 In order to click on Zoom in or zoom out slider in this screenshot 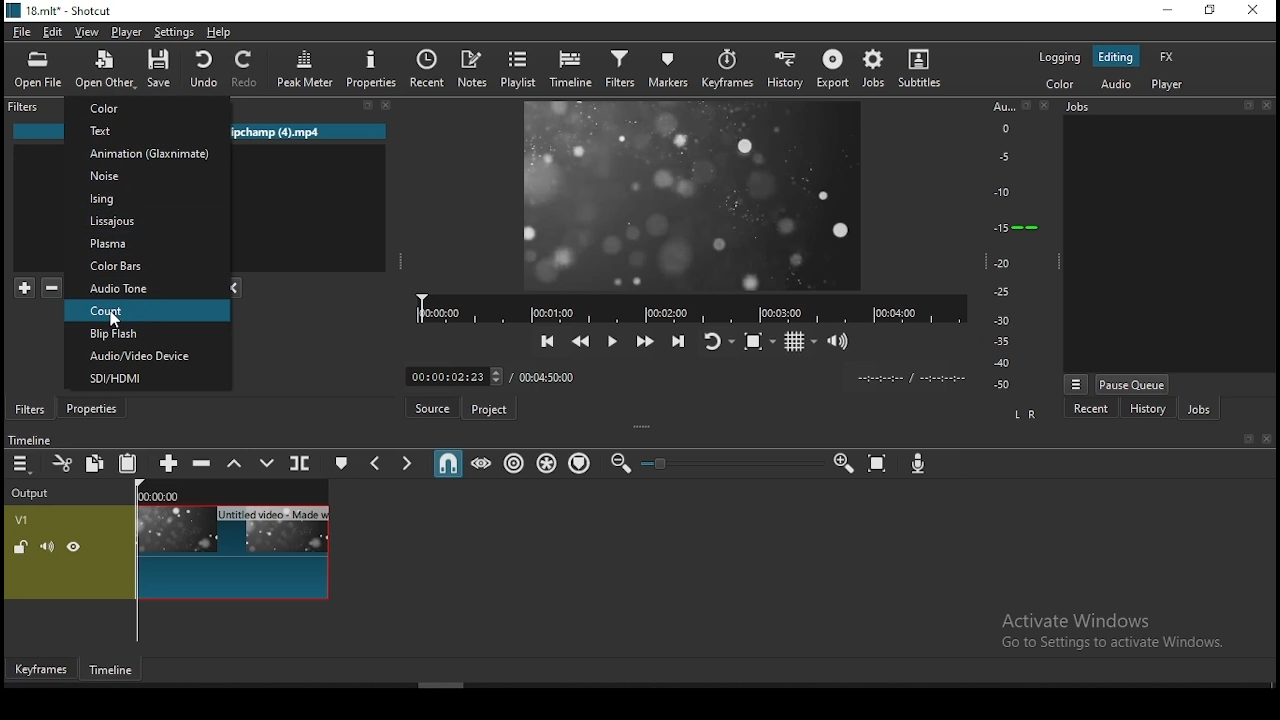, I will do `click(731, 463)`.